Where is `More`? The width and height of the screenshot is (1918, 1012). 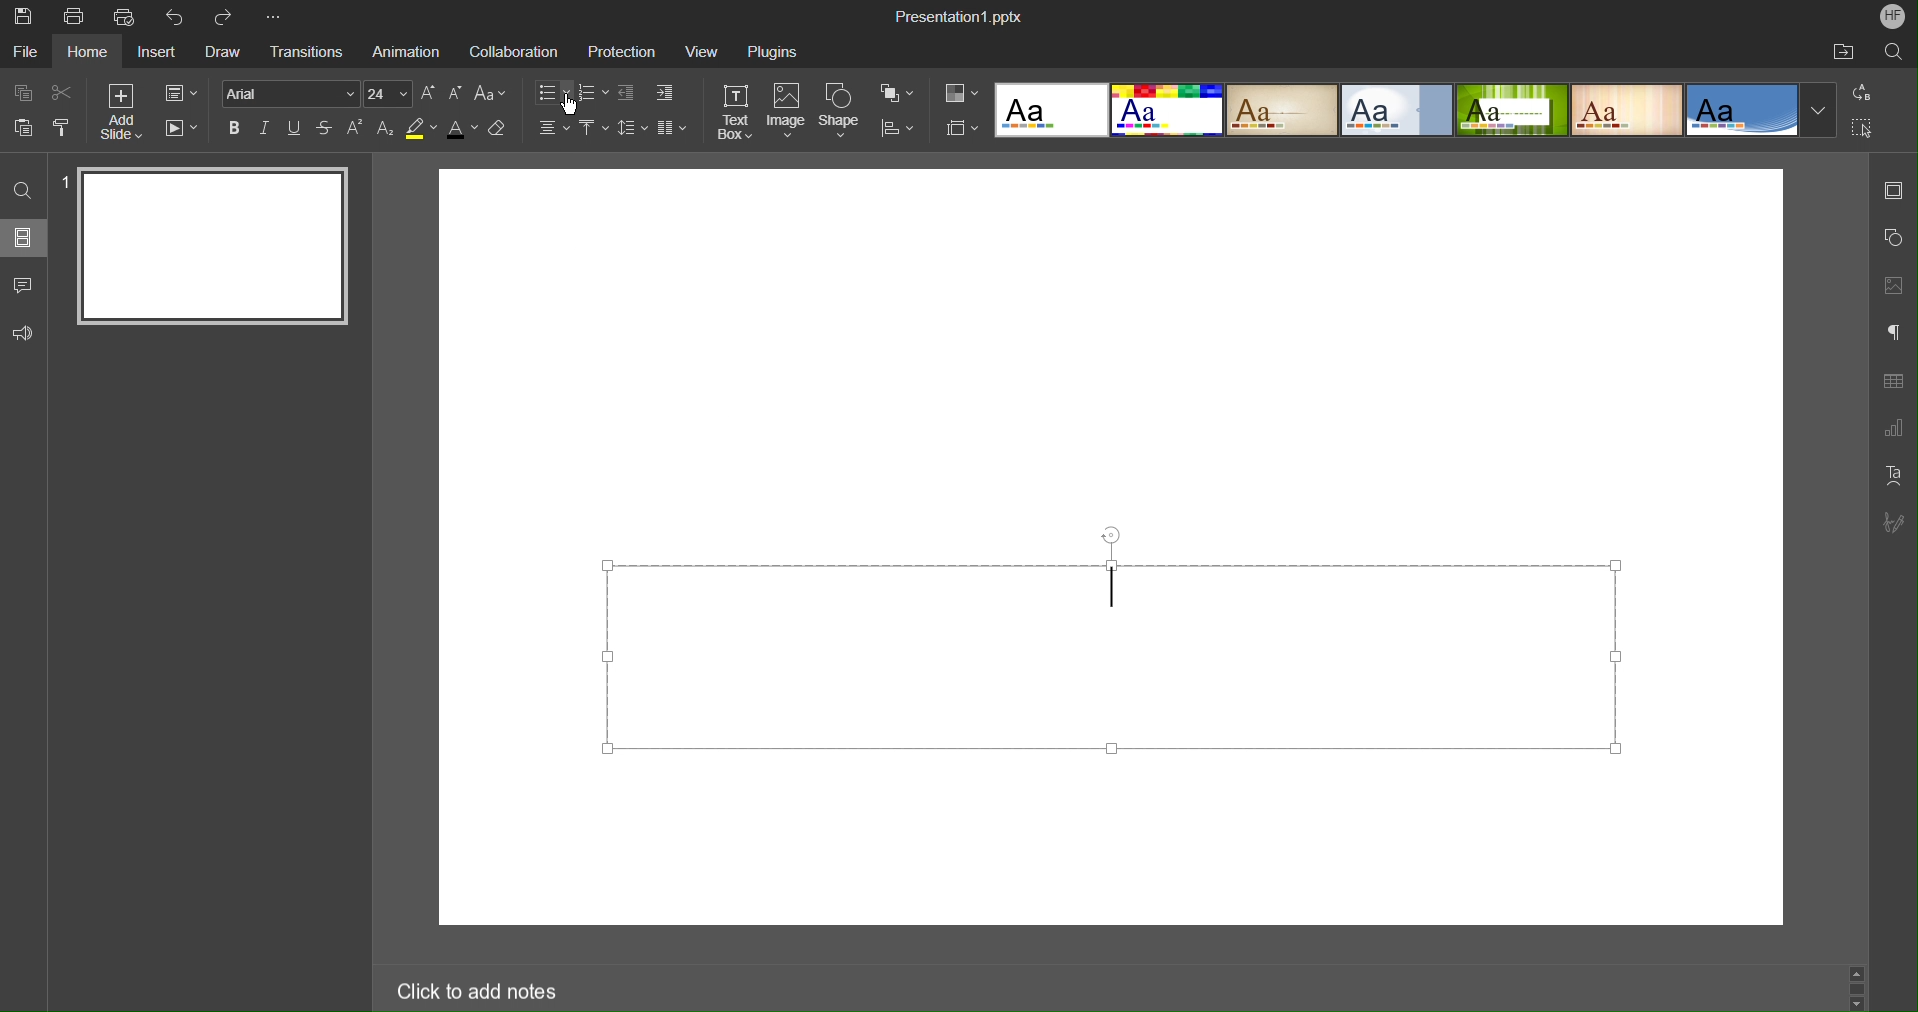
More is located at coordinates (281, 16).